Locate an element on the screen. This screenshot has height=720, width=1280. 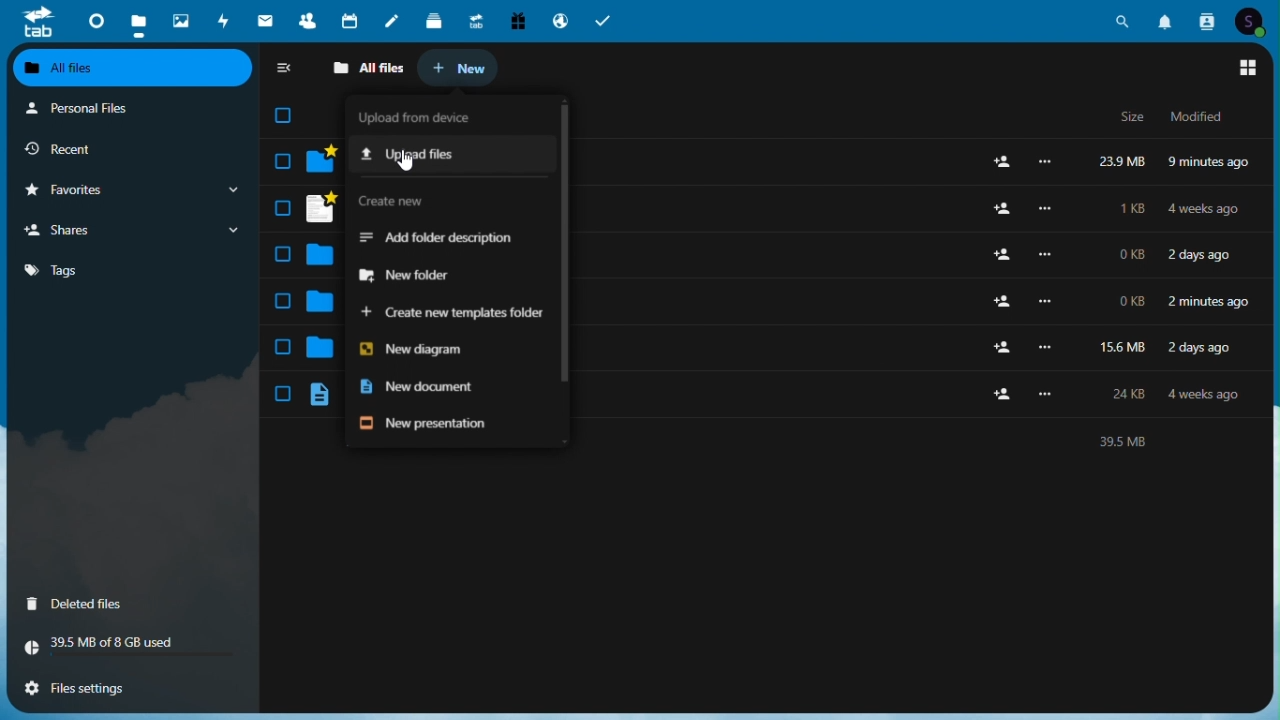
Checkbox is located at coordinates (276, 114).